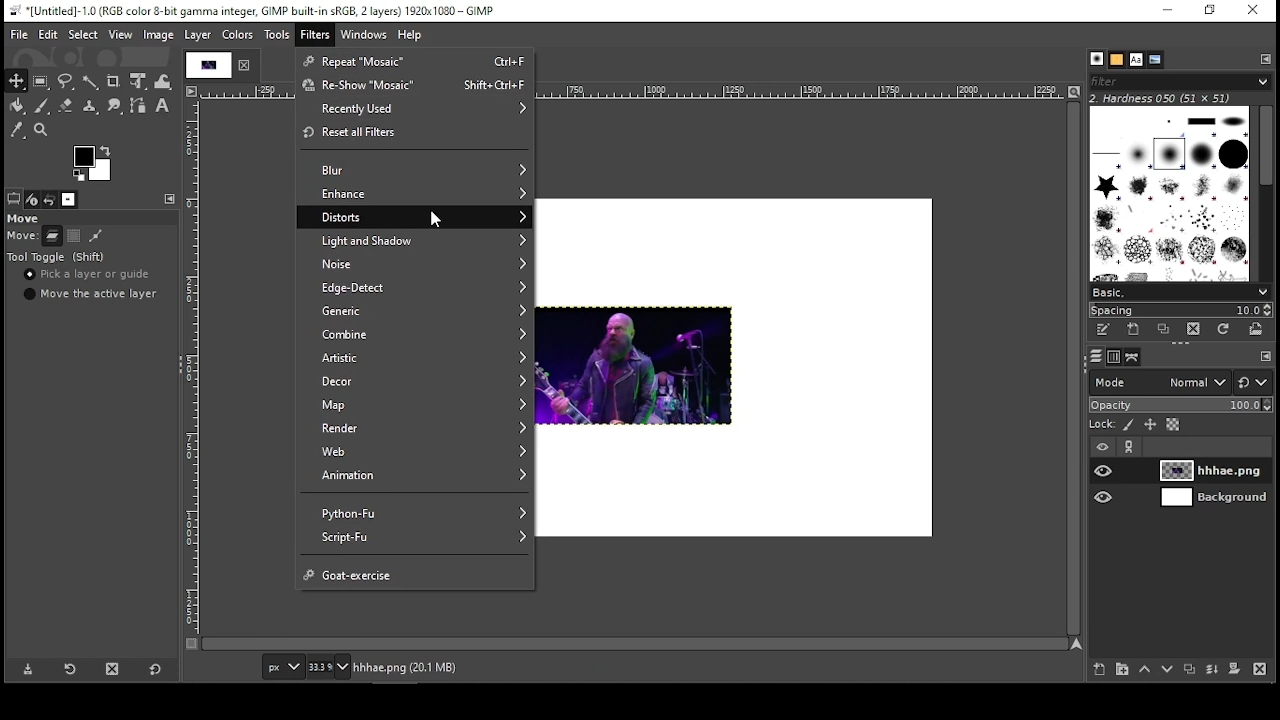  What do you see at coordinates (1265, 59) in the screenshot?
I see `To open Tab Menue` at bounding box center [1265, 59].